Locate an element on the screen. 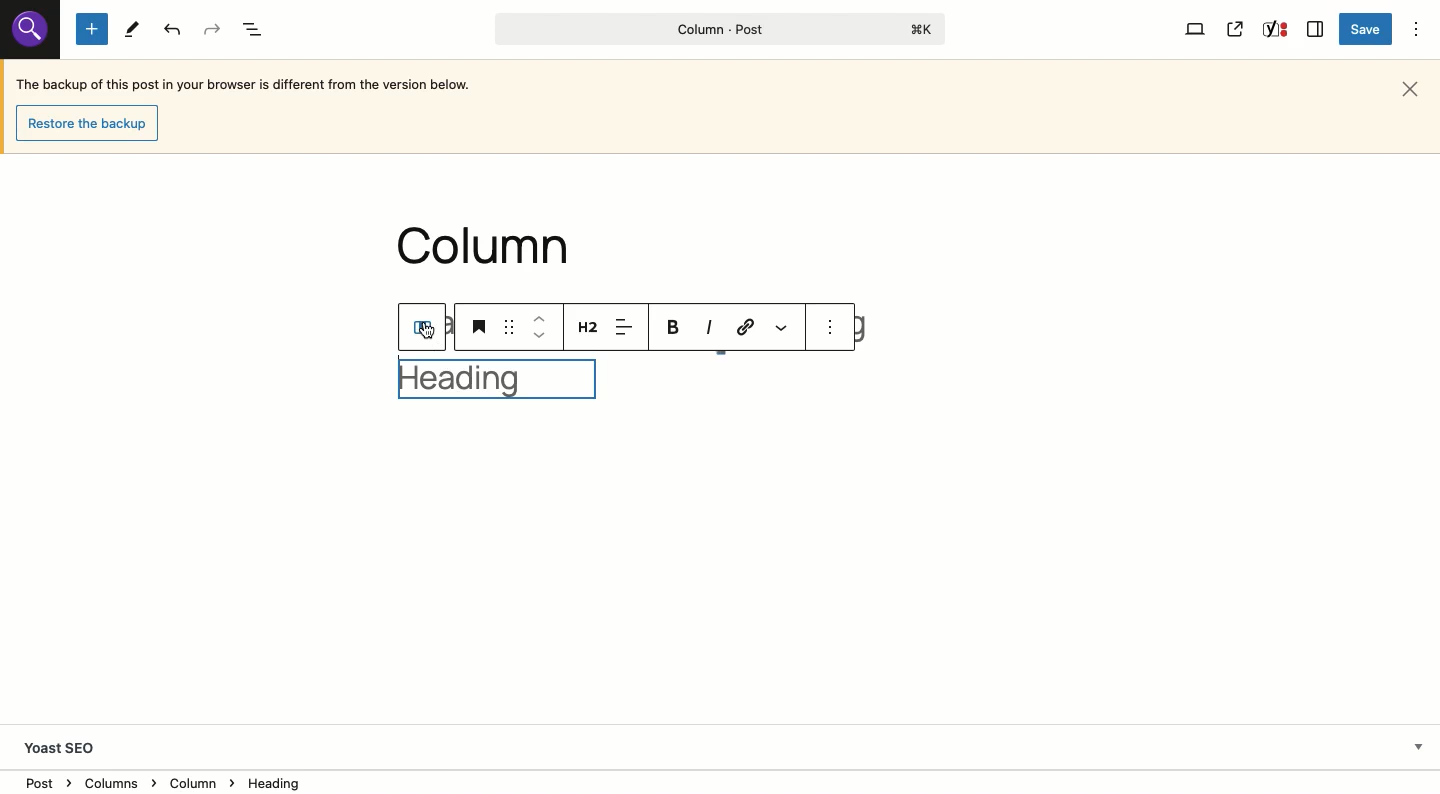 The image size is (1440, 794). Document overview is located at coordinates (256, 31).